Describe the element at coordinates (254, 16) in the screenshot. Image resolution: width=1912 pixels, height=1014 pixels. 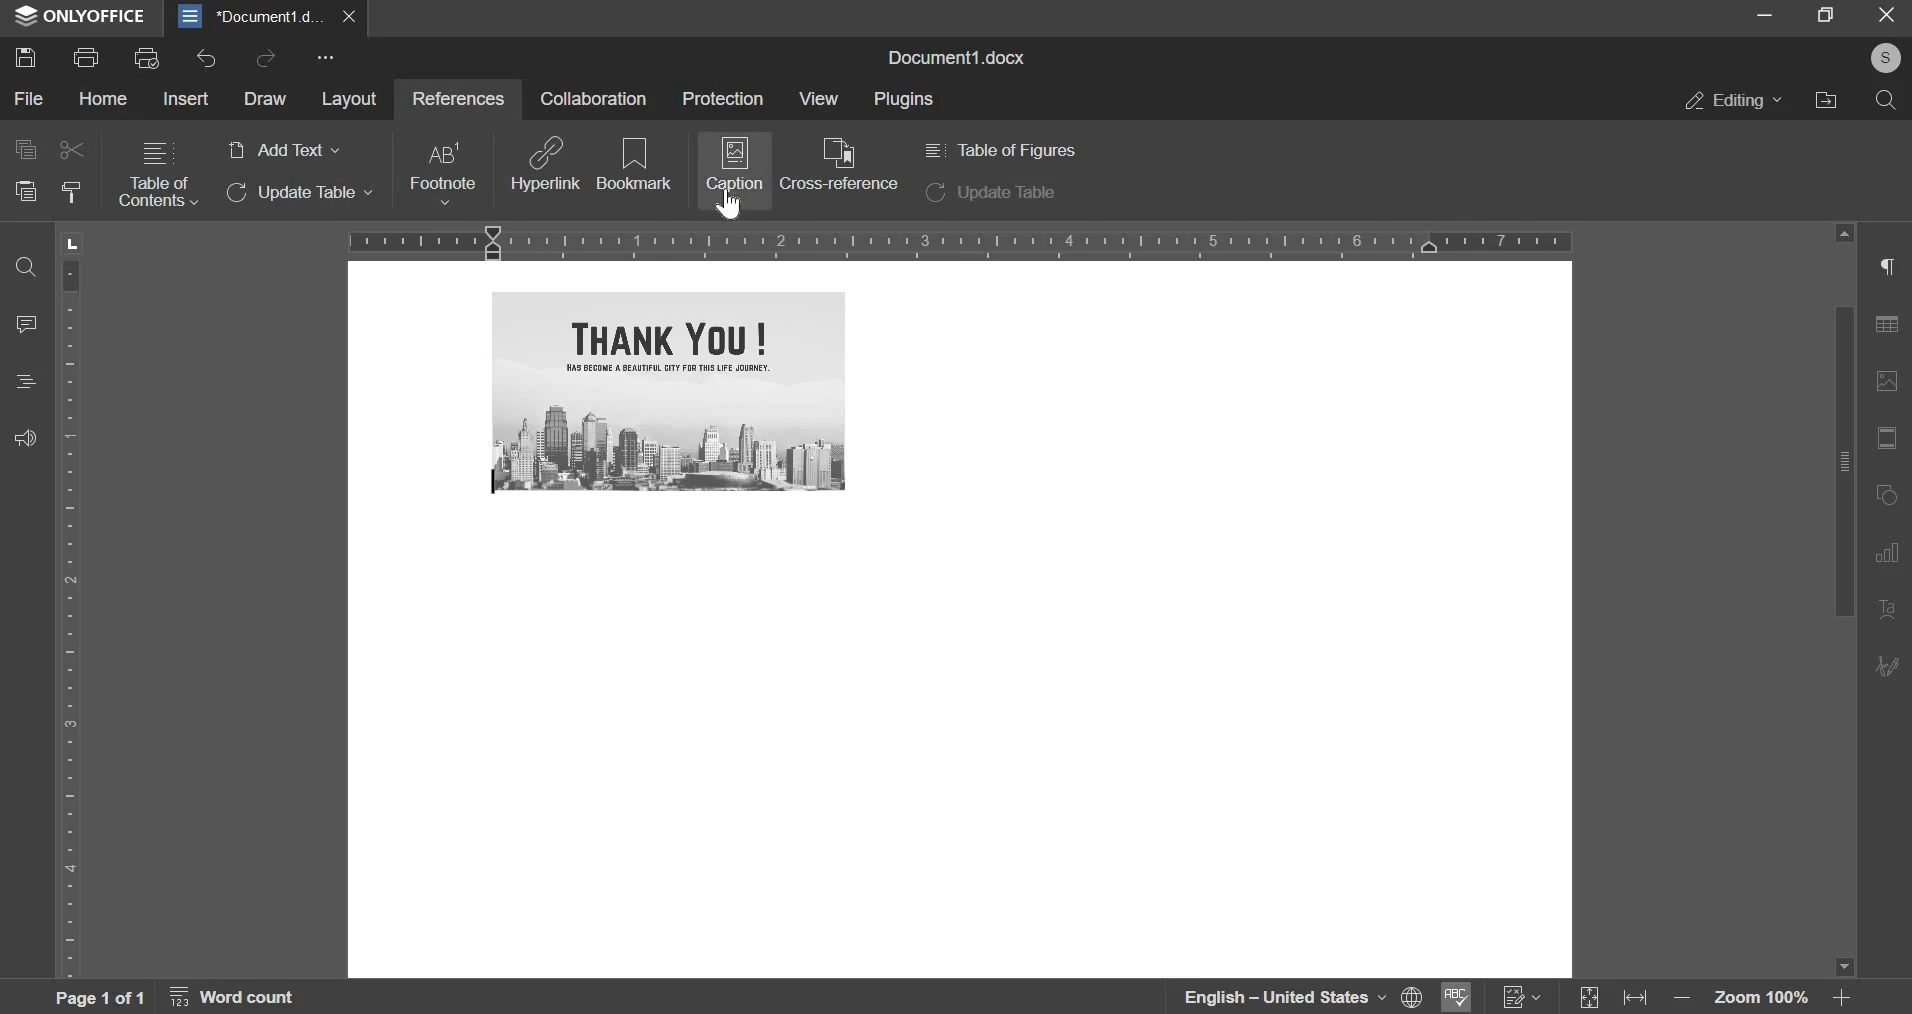
I see `document1.d` at that location.